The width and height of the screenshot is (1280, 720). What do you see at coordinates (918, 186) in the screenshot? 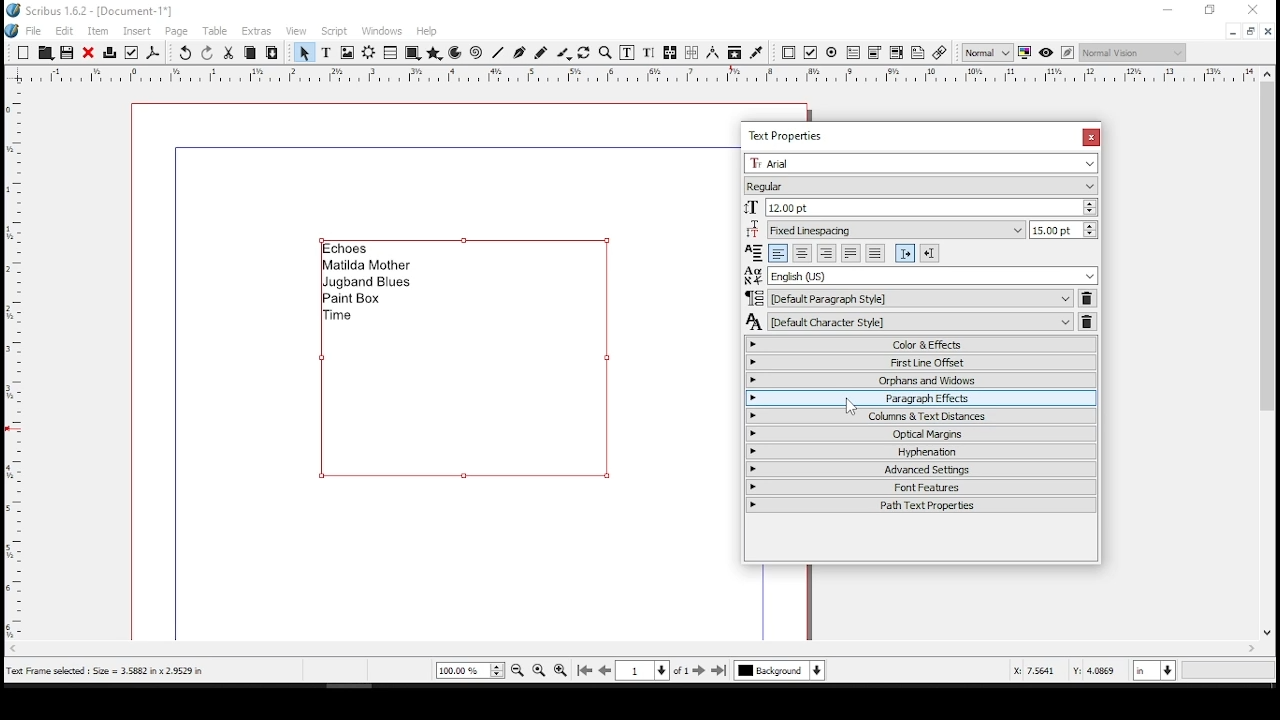
I see `font type` at bounding box center [918, 186].